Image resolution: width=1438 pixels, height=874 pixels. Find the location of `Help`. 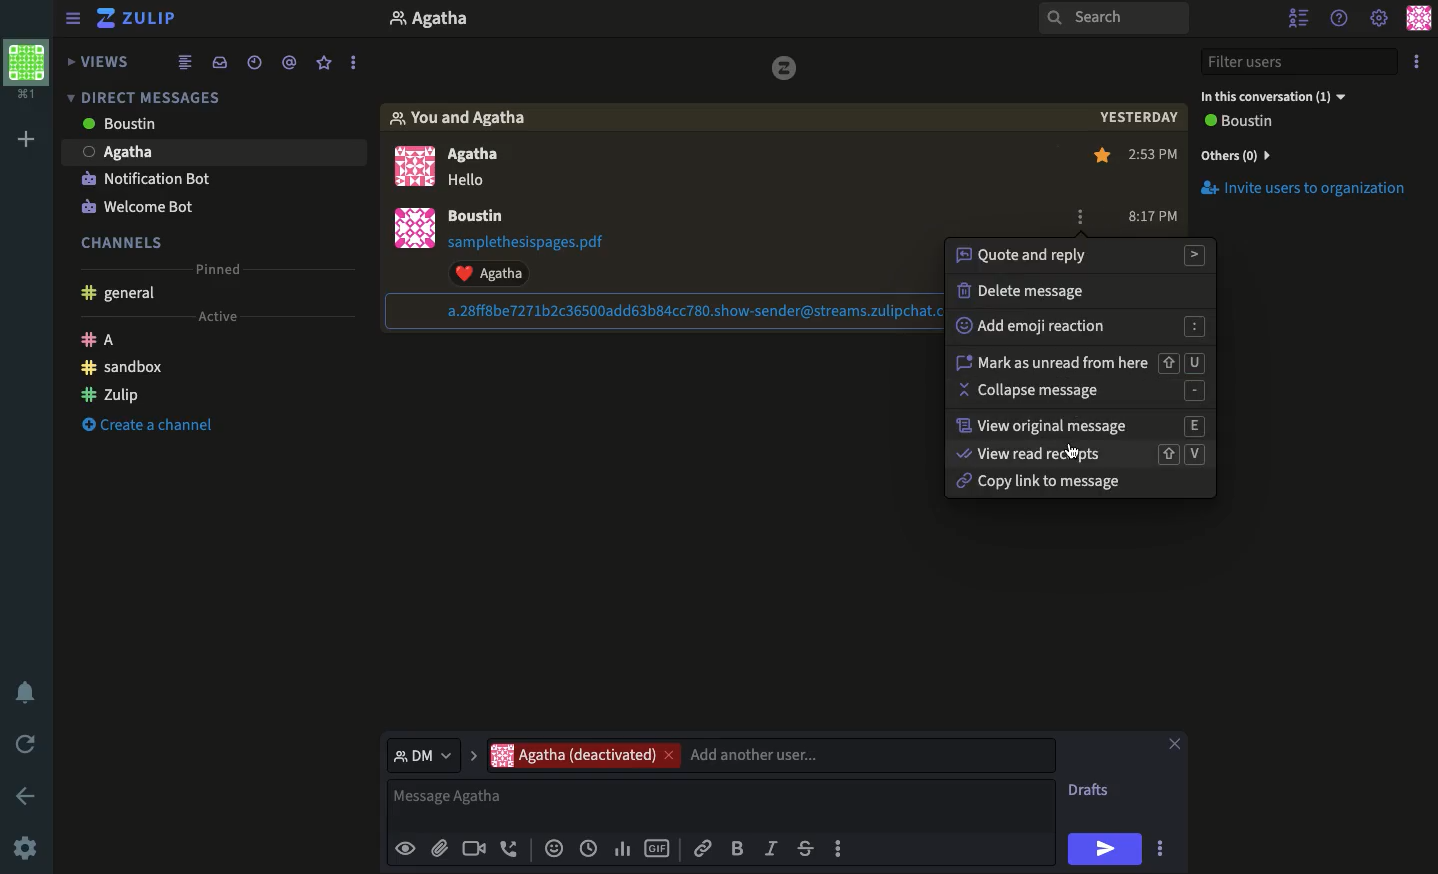

Help is located at coordinates (1338, 19).